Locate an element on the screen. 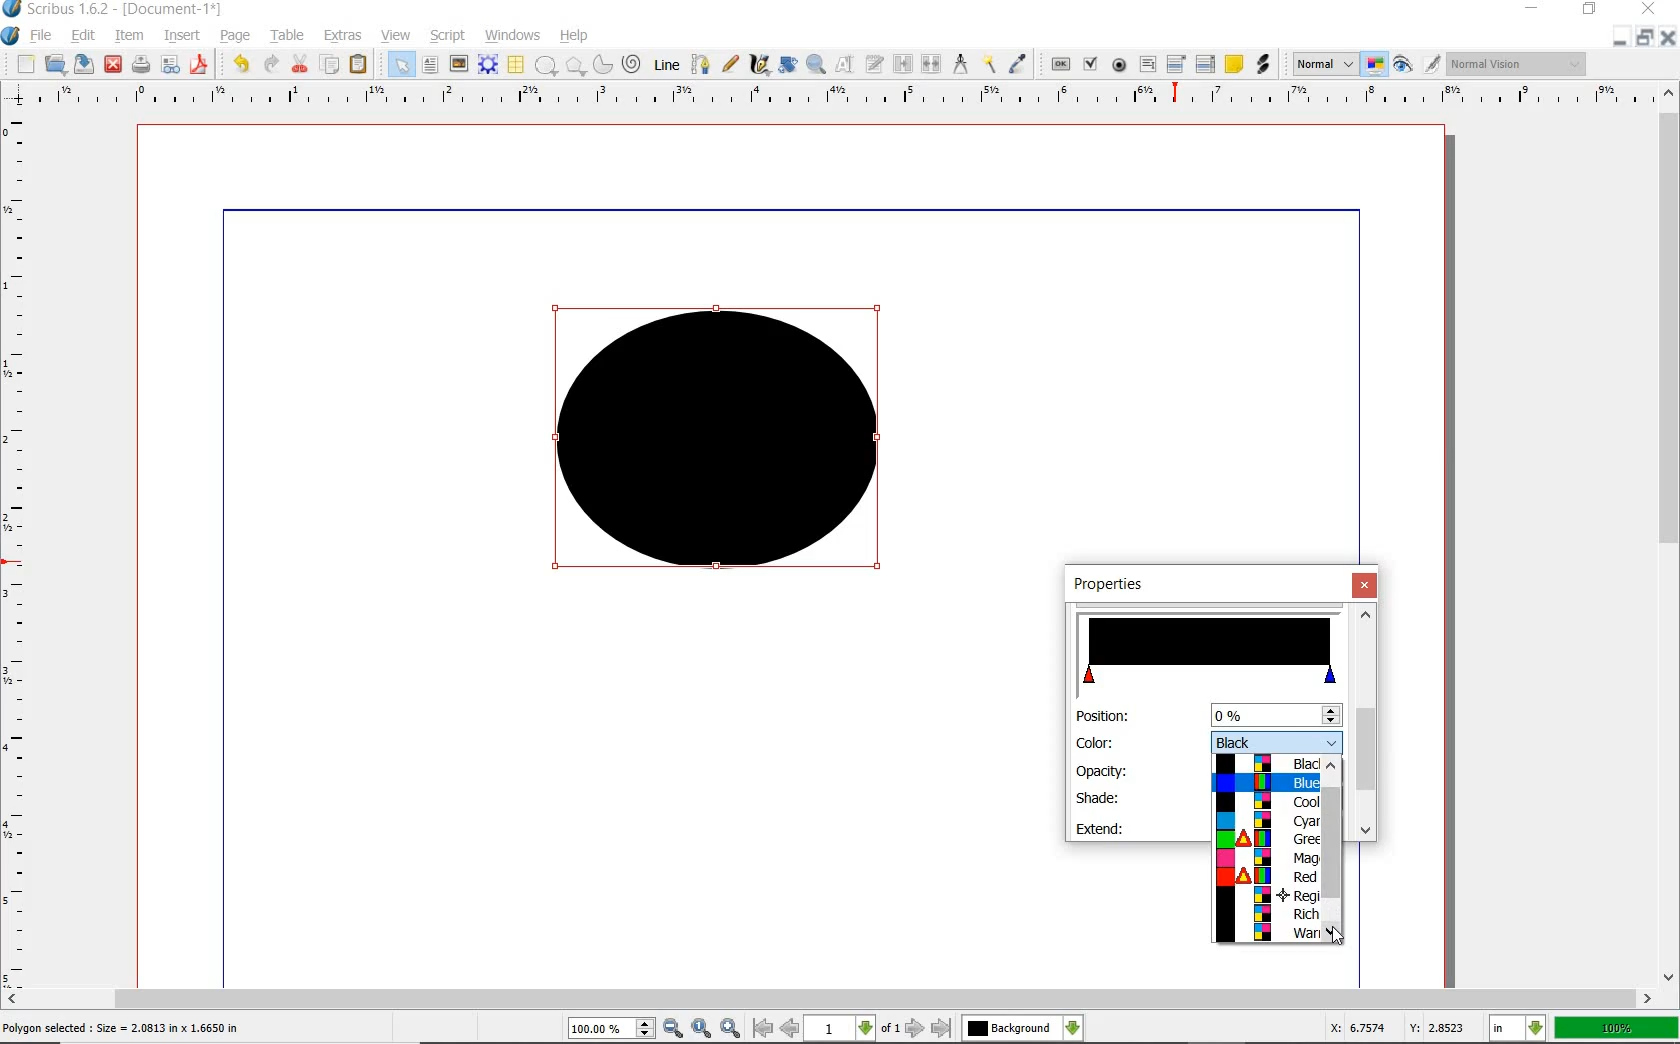 This screenshot has width=1680, height=1044. close is located at coordinates (1367, 585).